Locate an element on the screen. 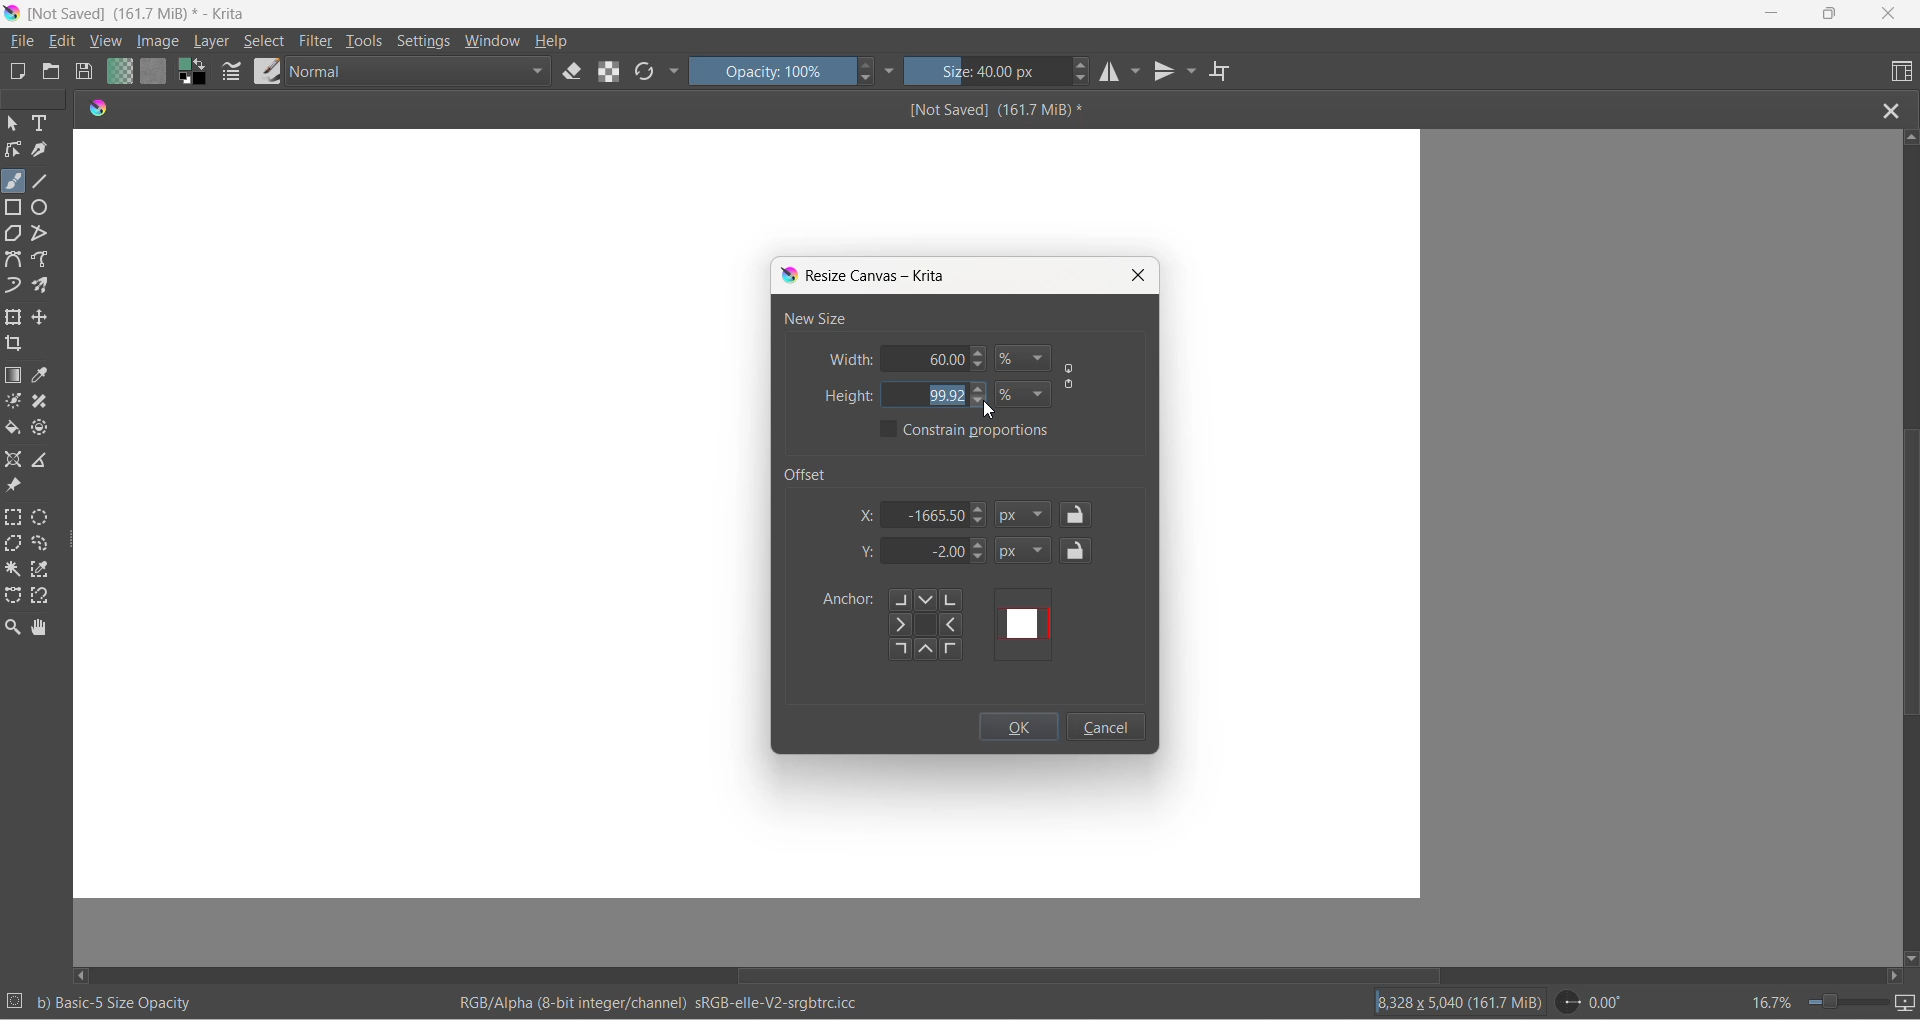 This screenshot has width=1920, height=1020. freehand path tool is located at coordinates (45, 260).